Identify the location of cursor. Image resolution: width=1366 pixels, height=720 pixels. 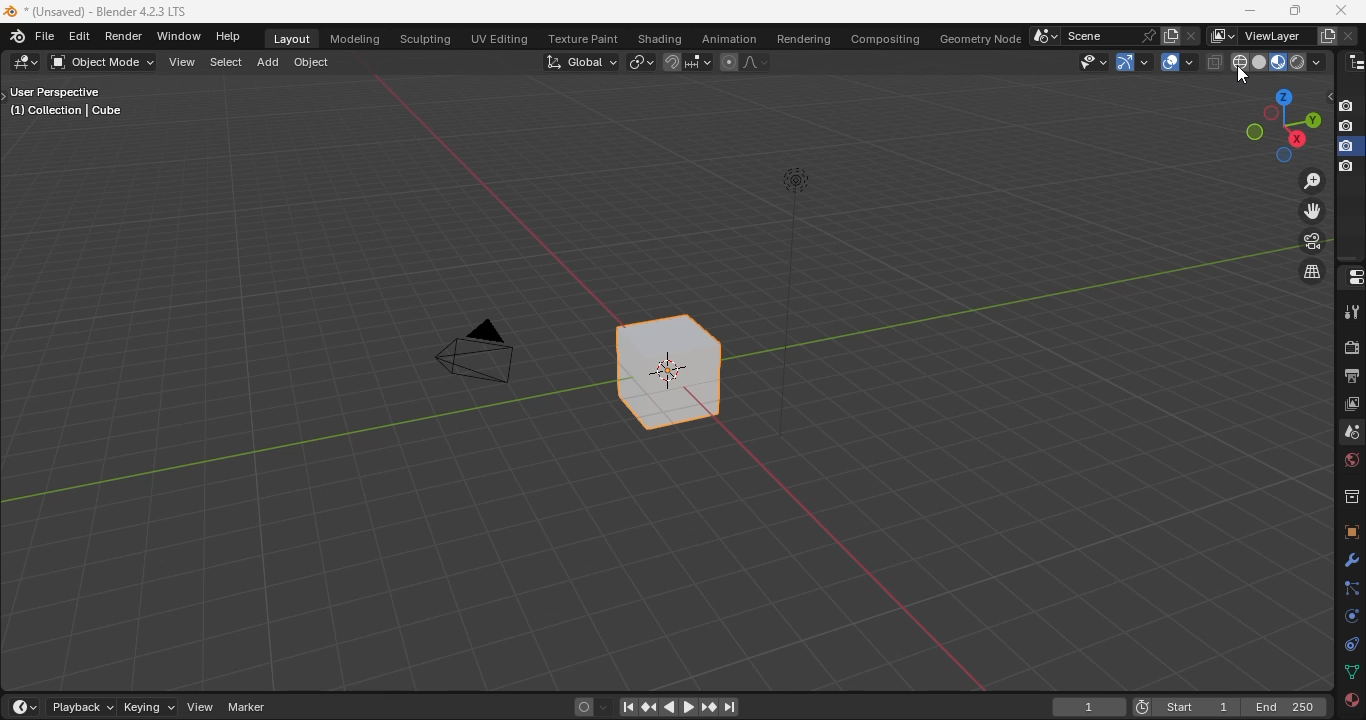
(1240, 76).